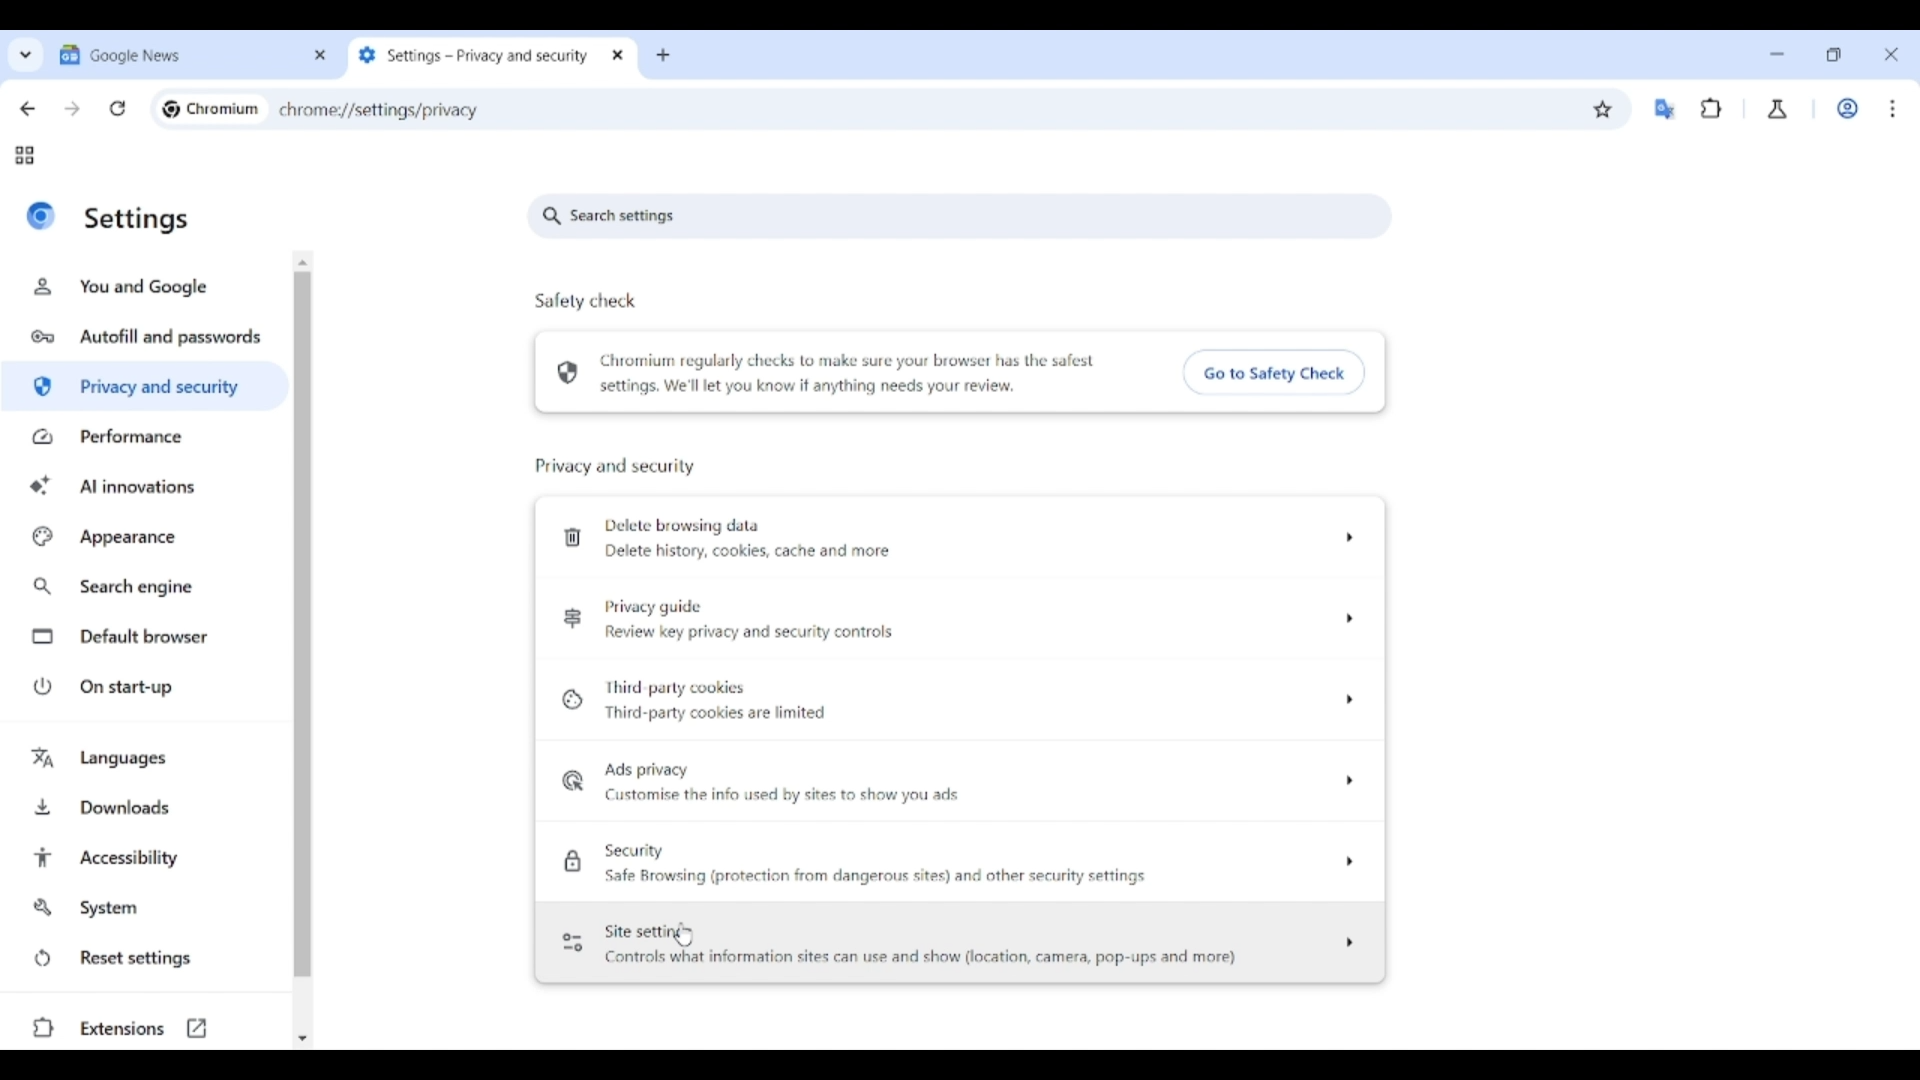  Describe the element at coordinates (958, 217) in the screenshot. I see `Search settings` at that location.